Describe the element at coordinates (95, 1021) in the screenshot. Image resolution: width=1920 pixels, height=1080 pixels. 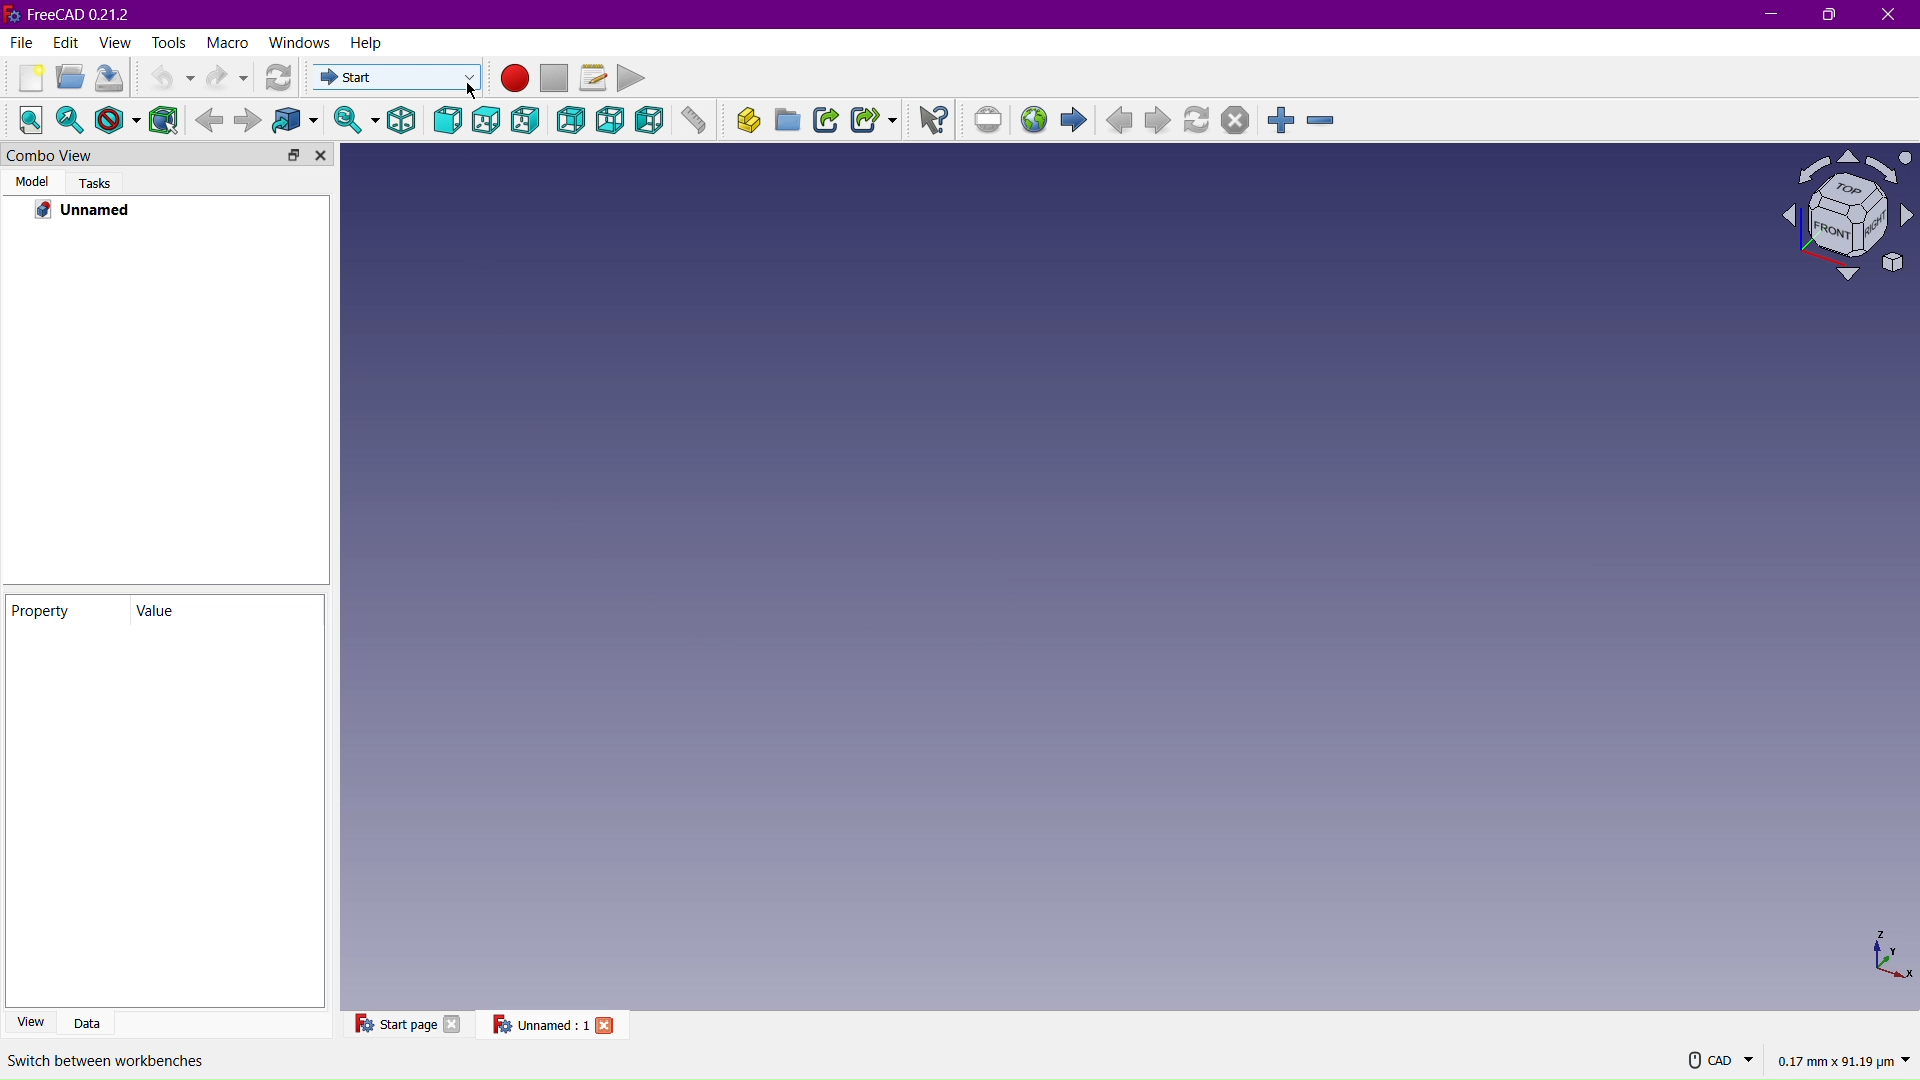
I see `Data` at that location.